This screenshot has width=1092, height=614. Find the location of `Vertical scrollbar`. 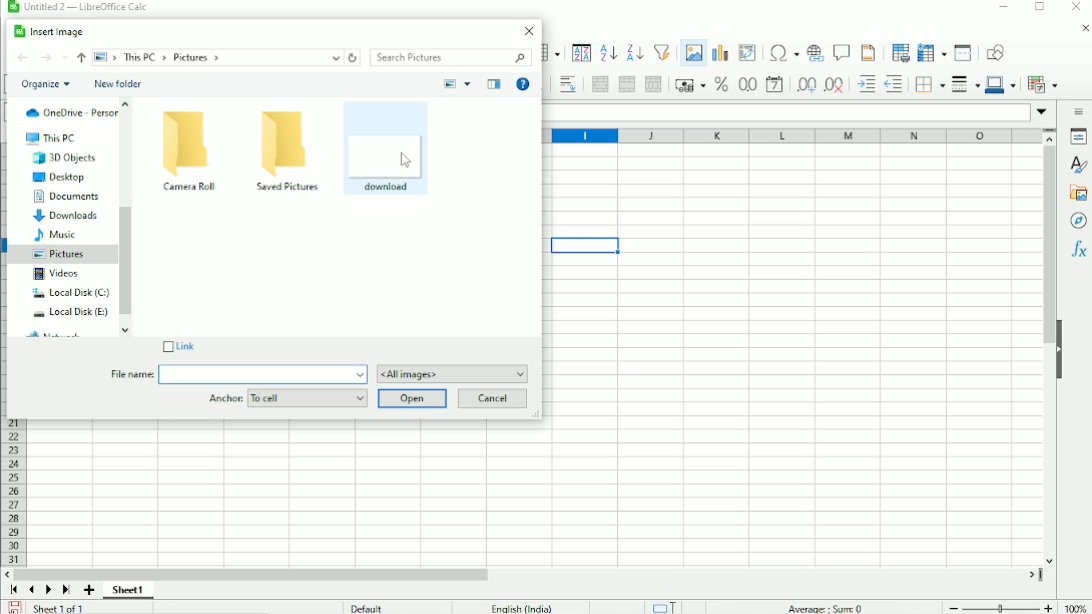

Vertical scrollbar is located at coordinates (1046, 356).